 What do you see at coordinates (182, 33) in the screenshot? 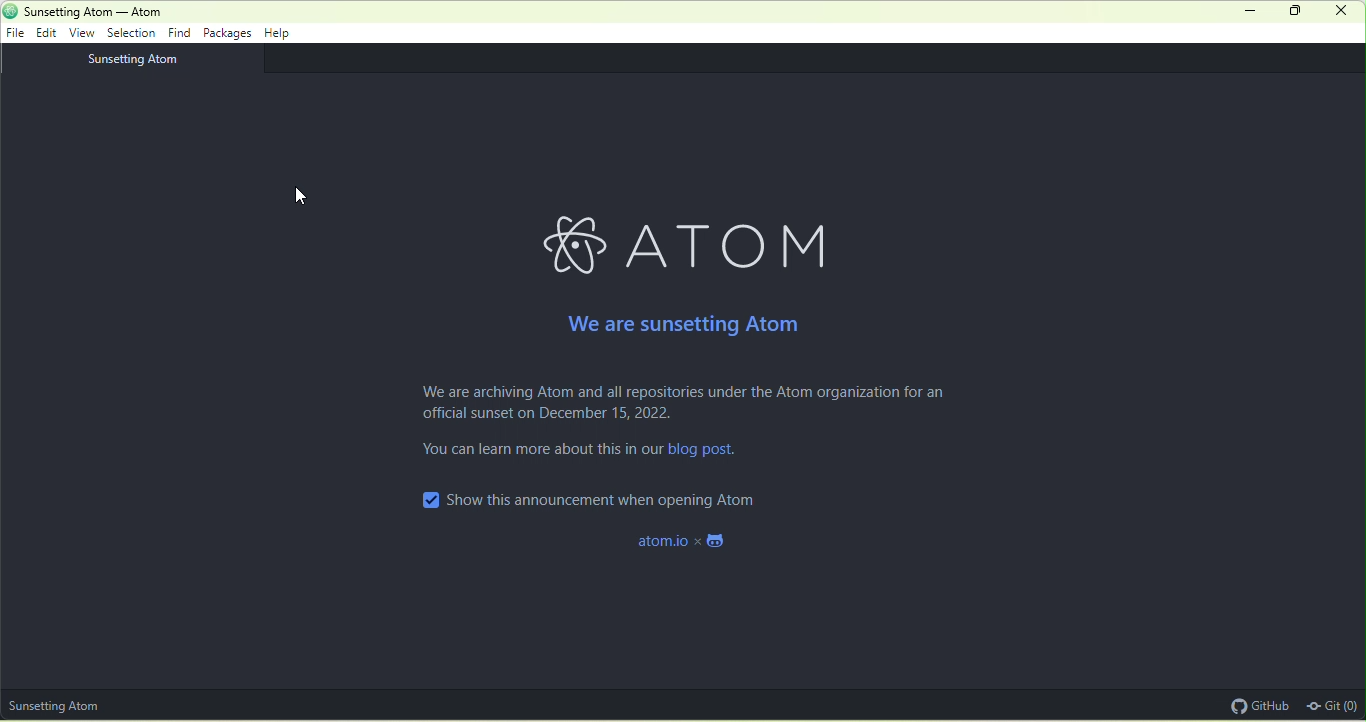
I see `find` at bounding box center [182, 33].